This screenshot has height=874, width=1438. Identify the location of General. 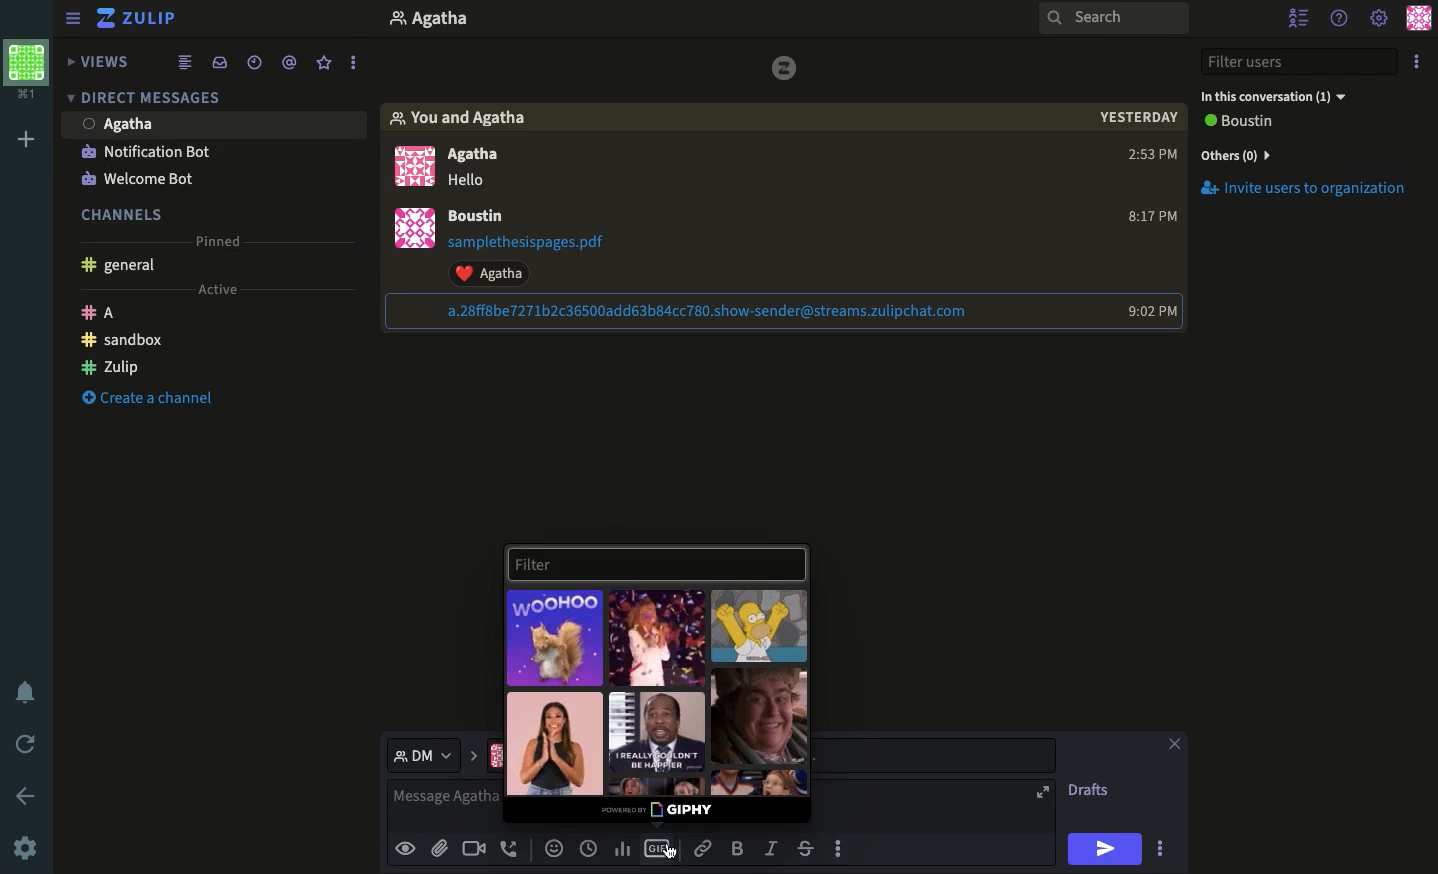
(124, 267).